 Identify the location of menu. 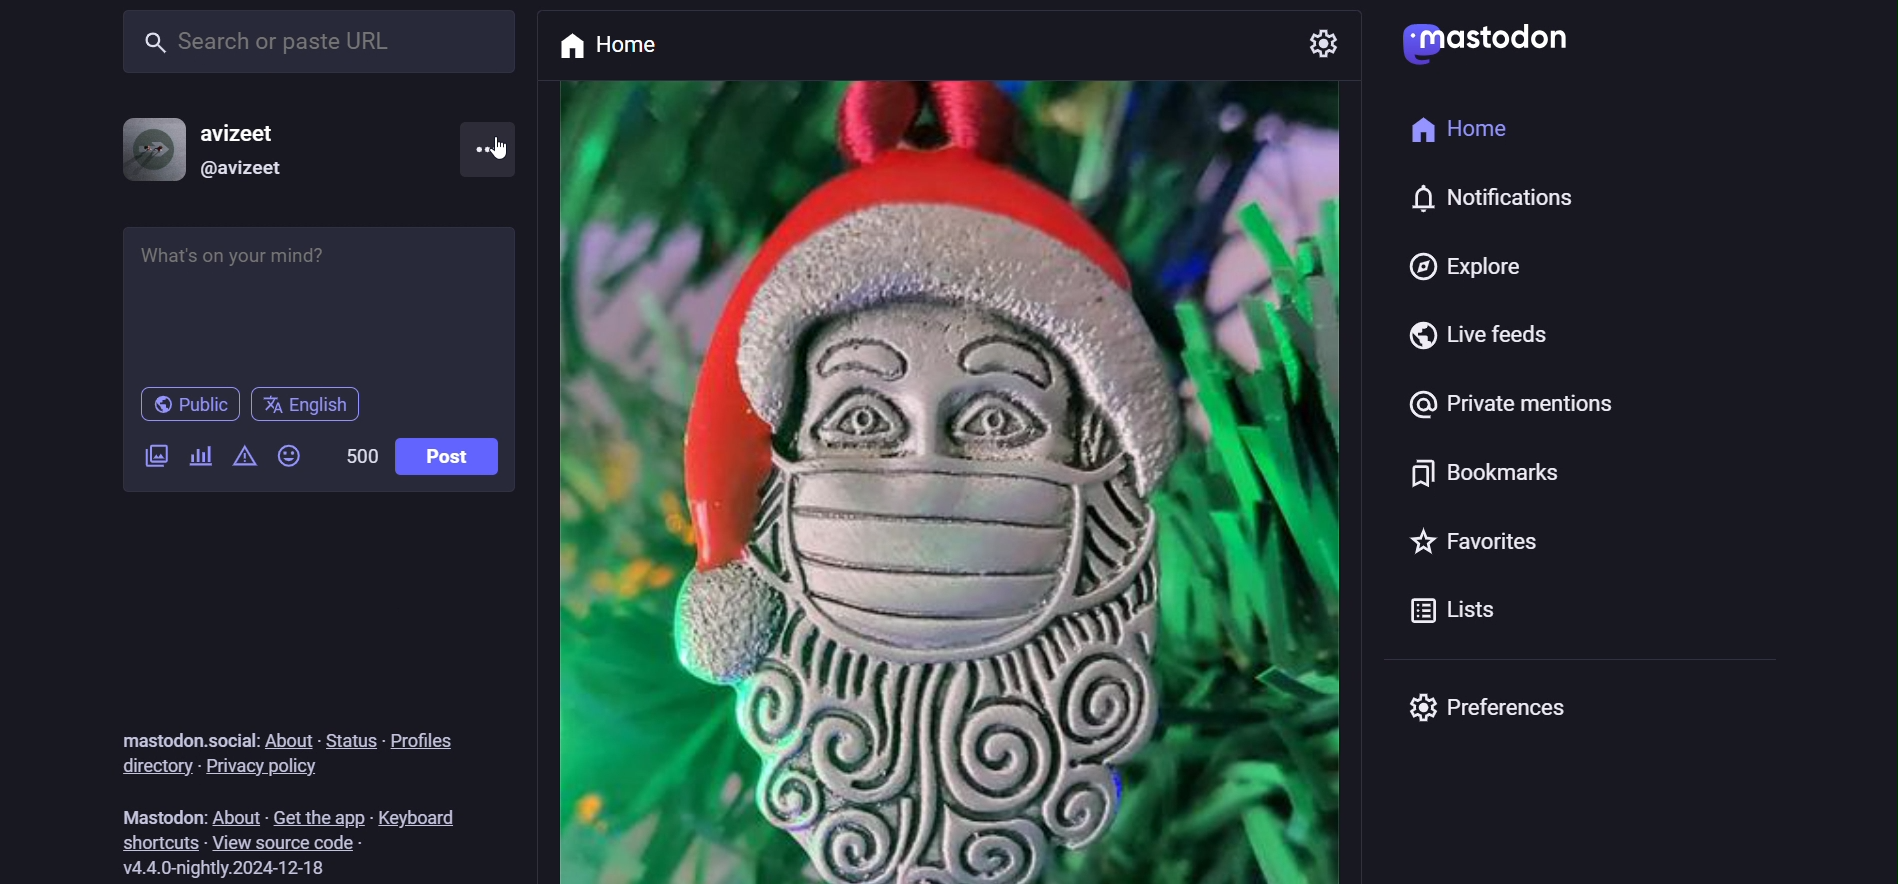
(476, 148).